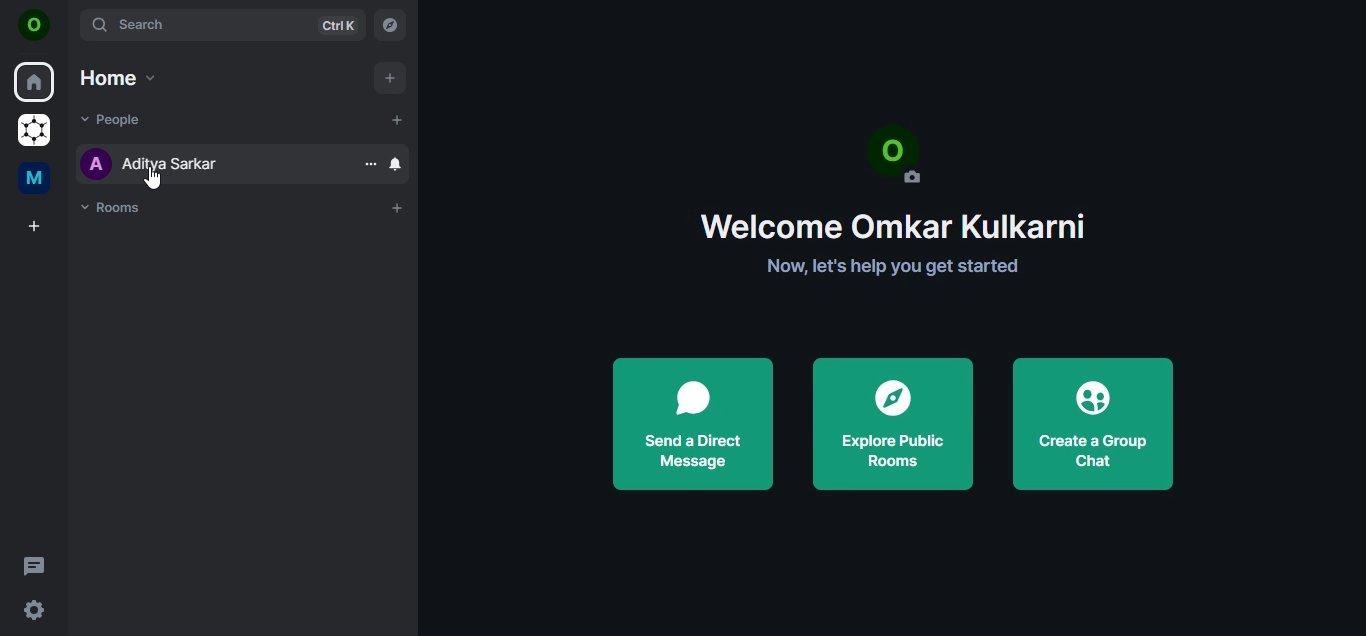  What do you see at coordinates (392, 24) in the screenshot?
I see `explore rooms` at bounding box center [392, 24].